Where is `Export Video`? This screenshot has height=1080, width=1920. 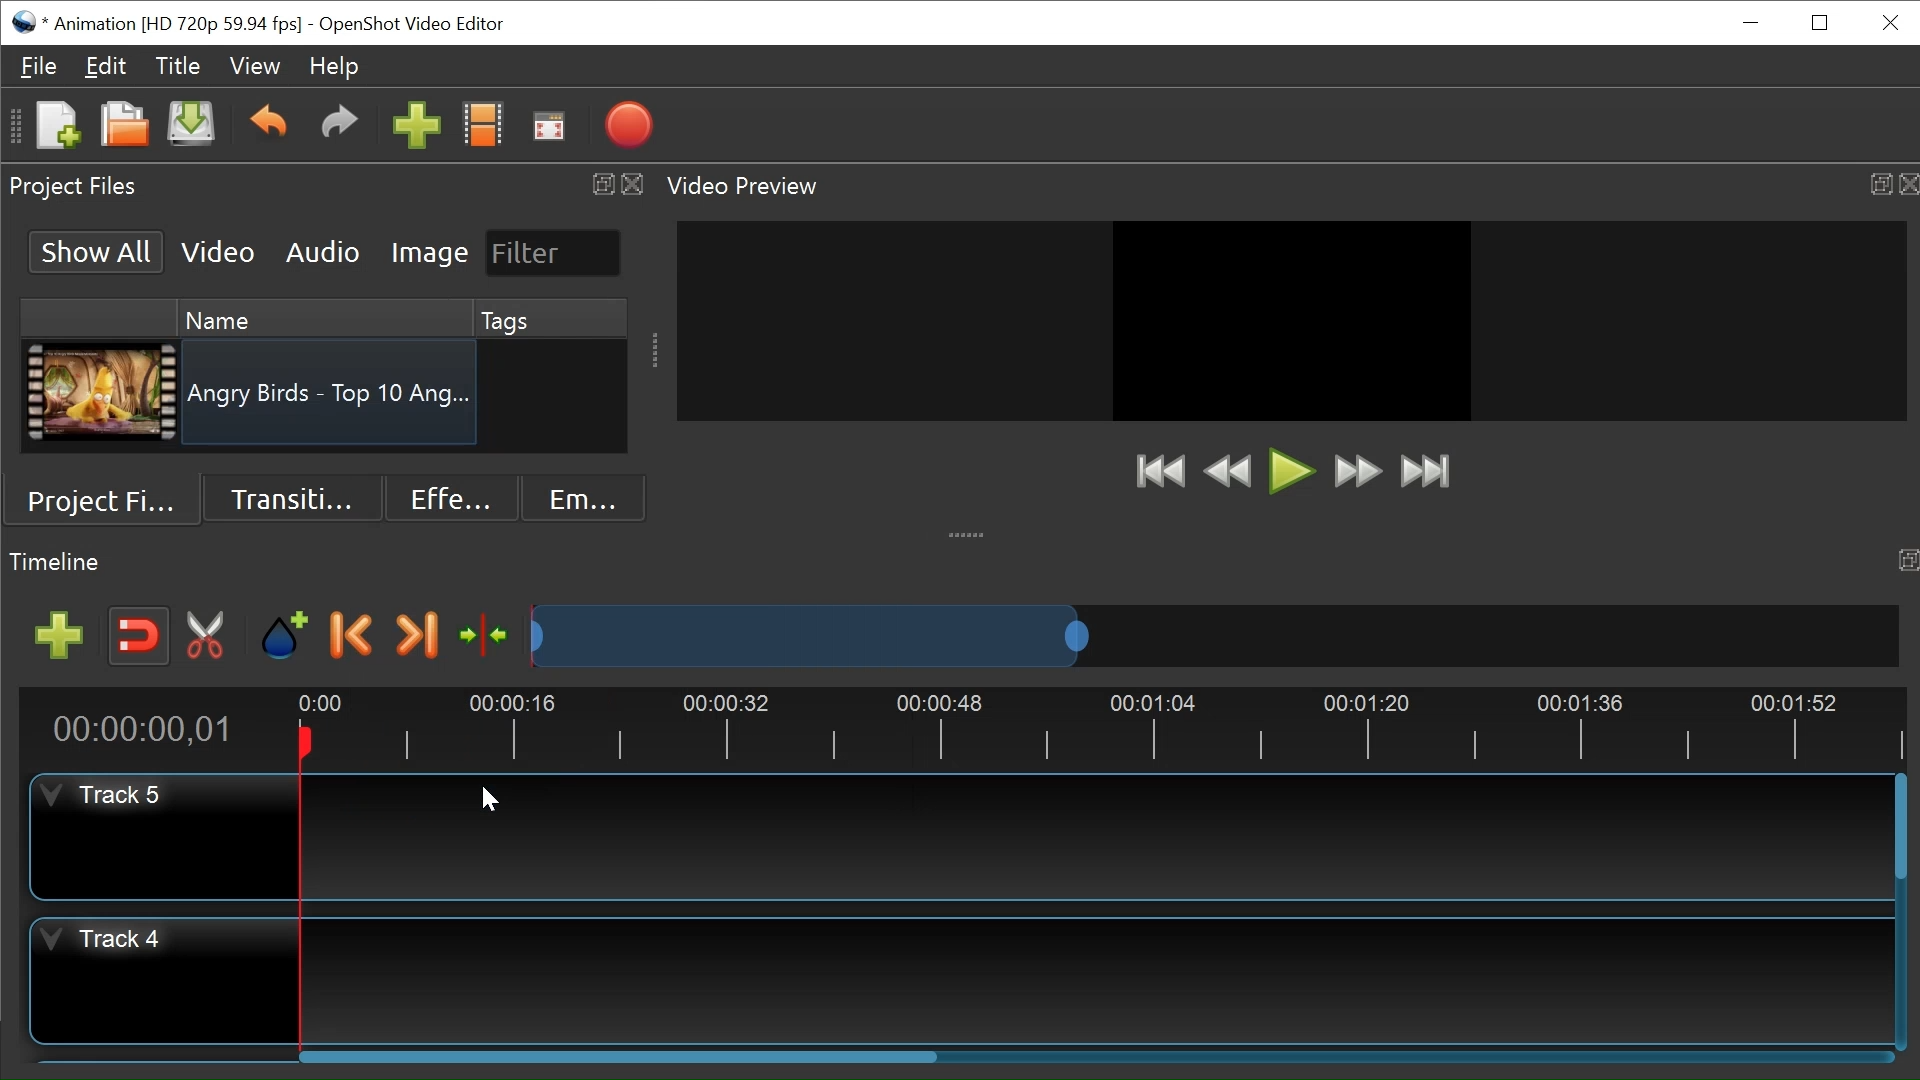
Export Video is located at coordinates (629, 124).